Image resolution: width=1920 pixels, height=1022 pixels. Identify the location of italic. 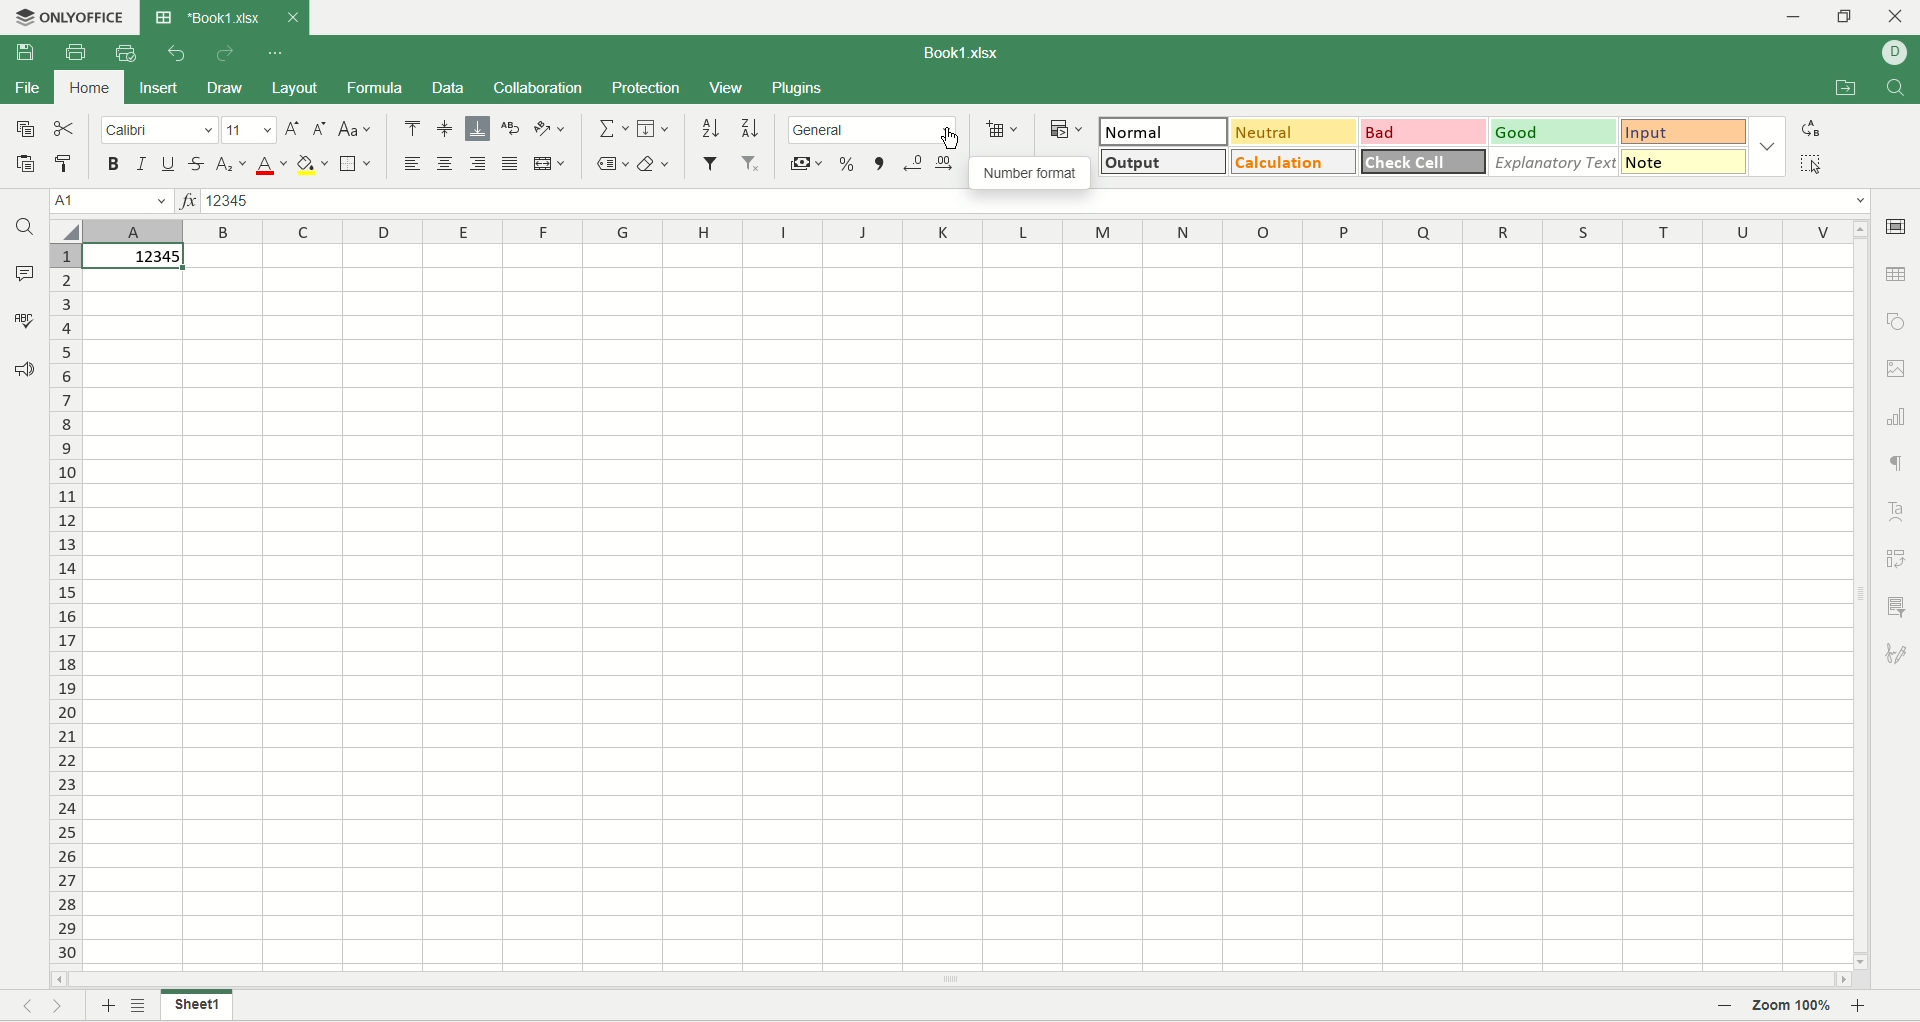
(142, 162).